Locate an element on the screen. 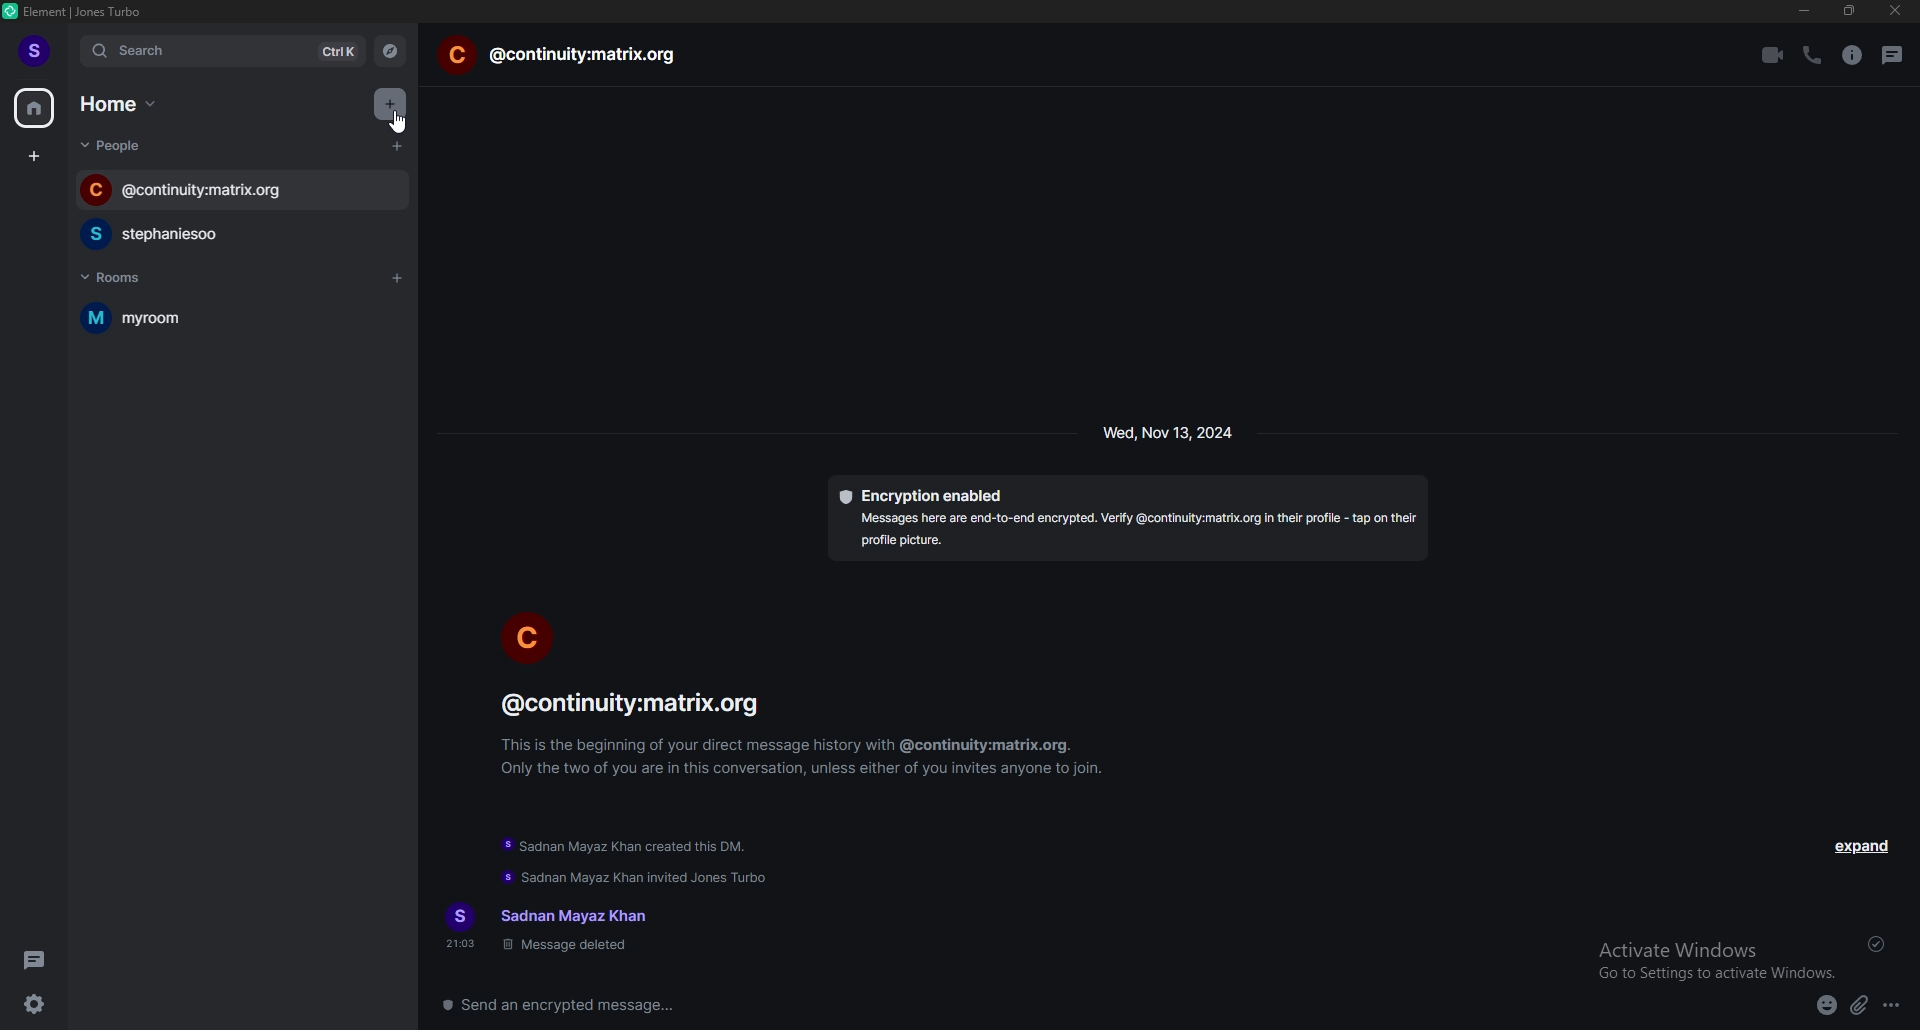 The height and width of the screenshot is (1030, 1920). create space is located at coordinates (35, 158).